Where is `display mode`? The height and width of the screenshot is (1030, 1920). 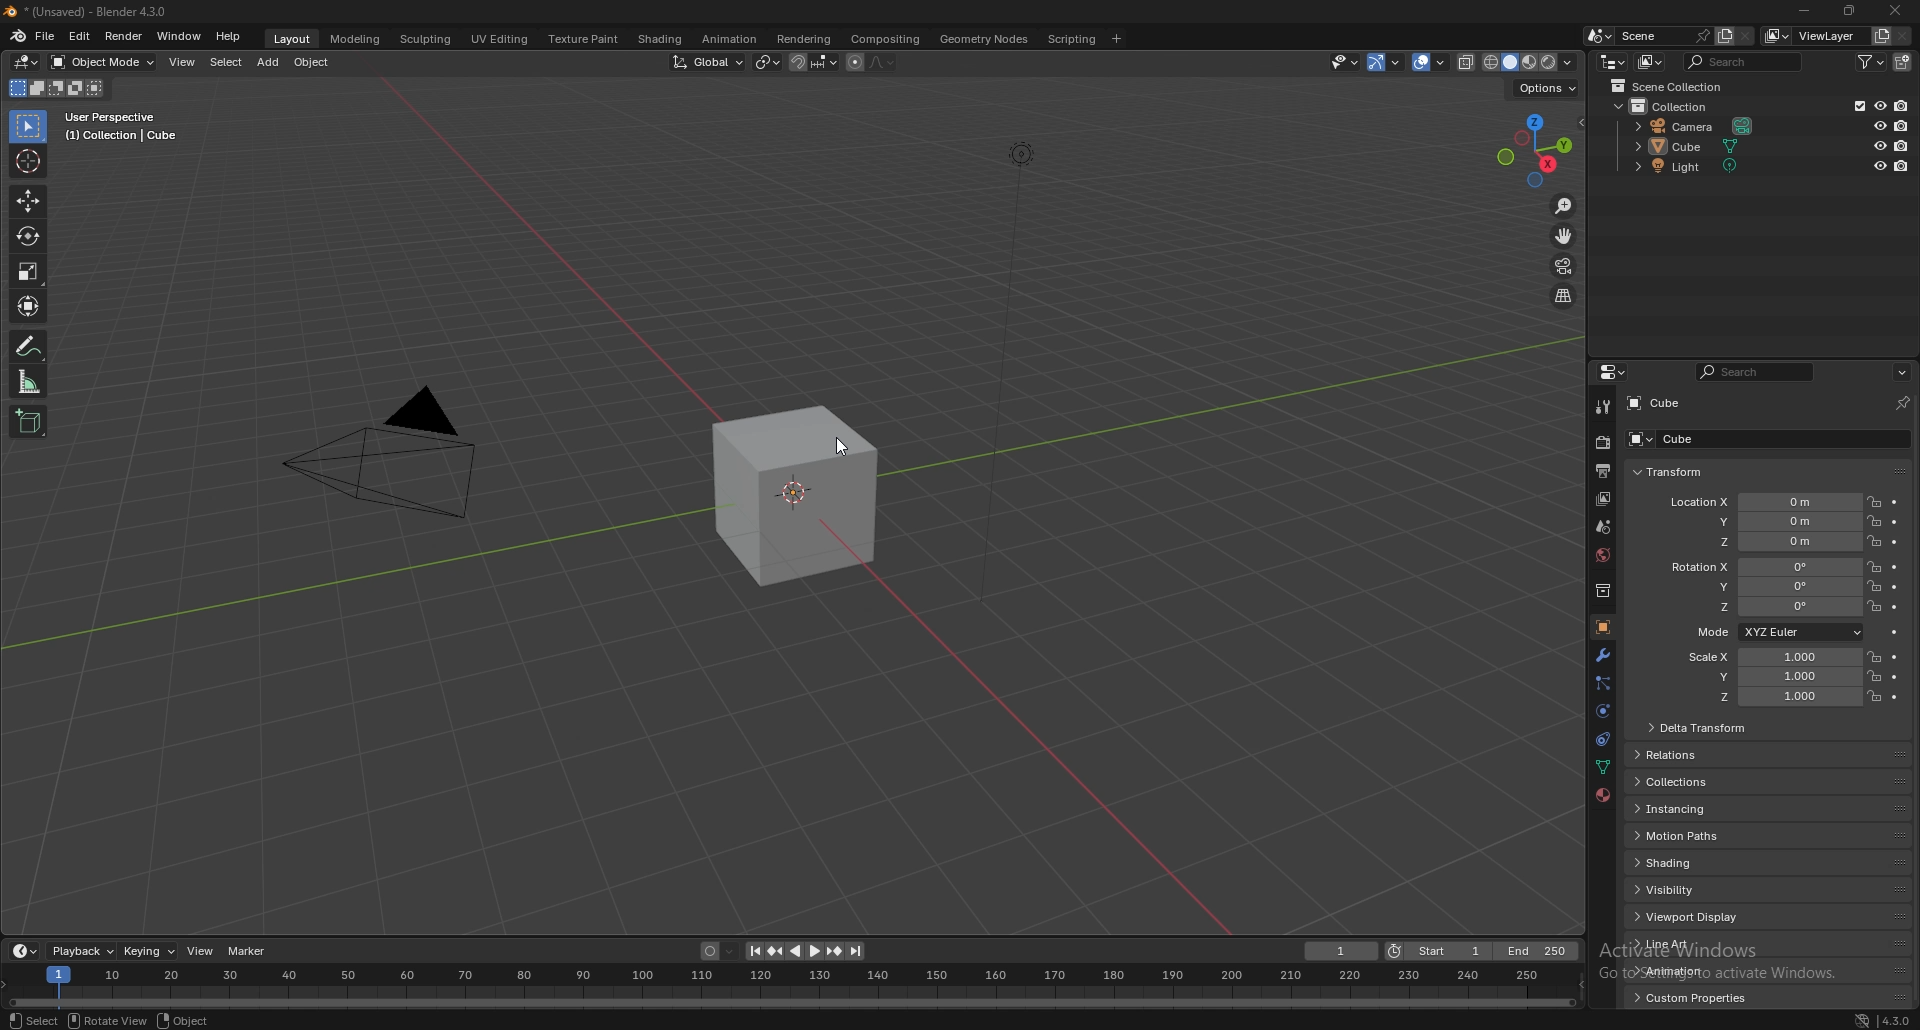 display mode is located at coordinates (1651, 62).